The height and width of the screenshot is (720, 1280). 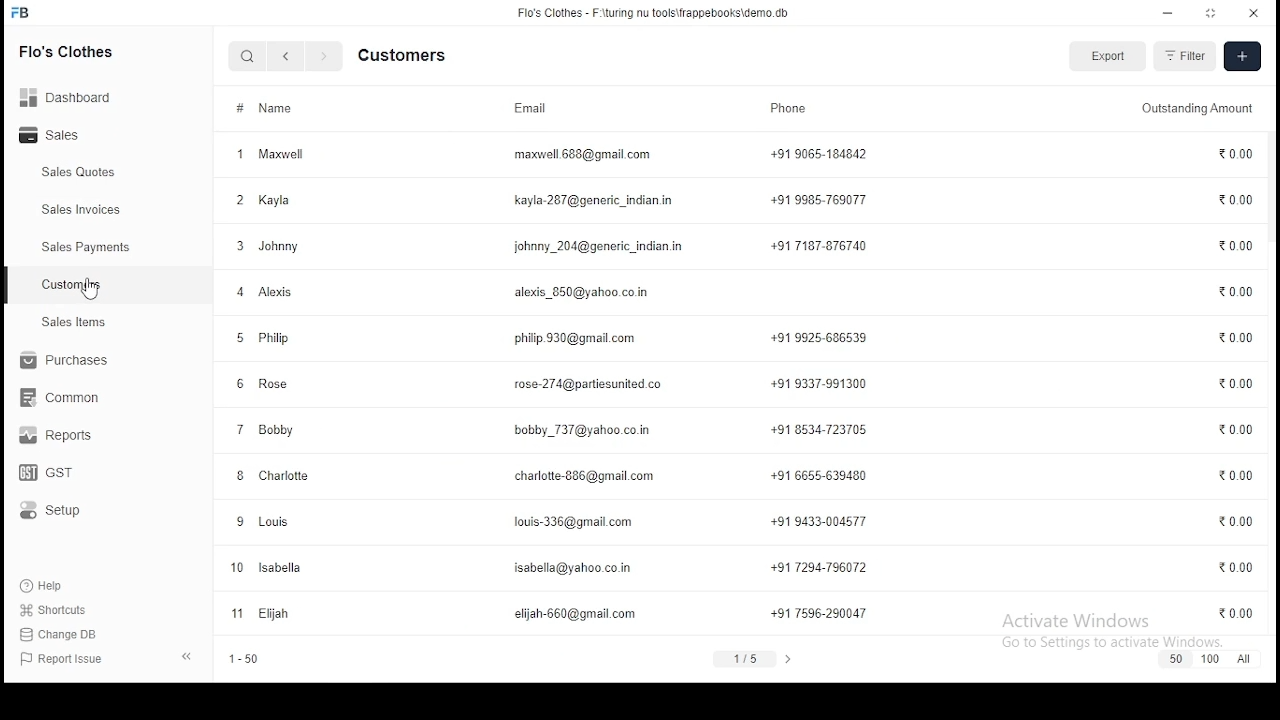 I want to click on Alexis, so click(x=276, y=293).